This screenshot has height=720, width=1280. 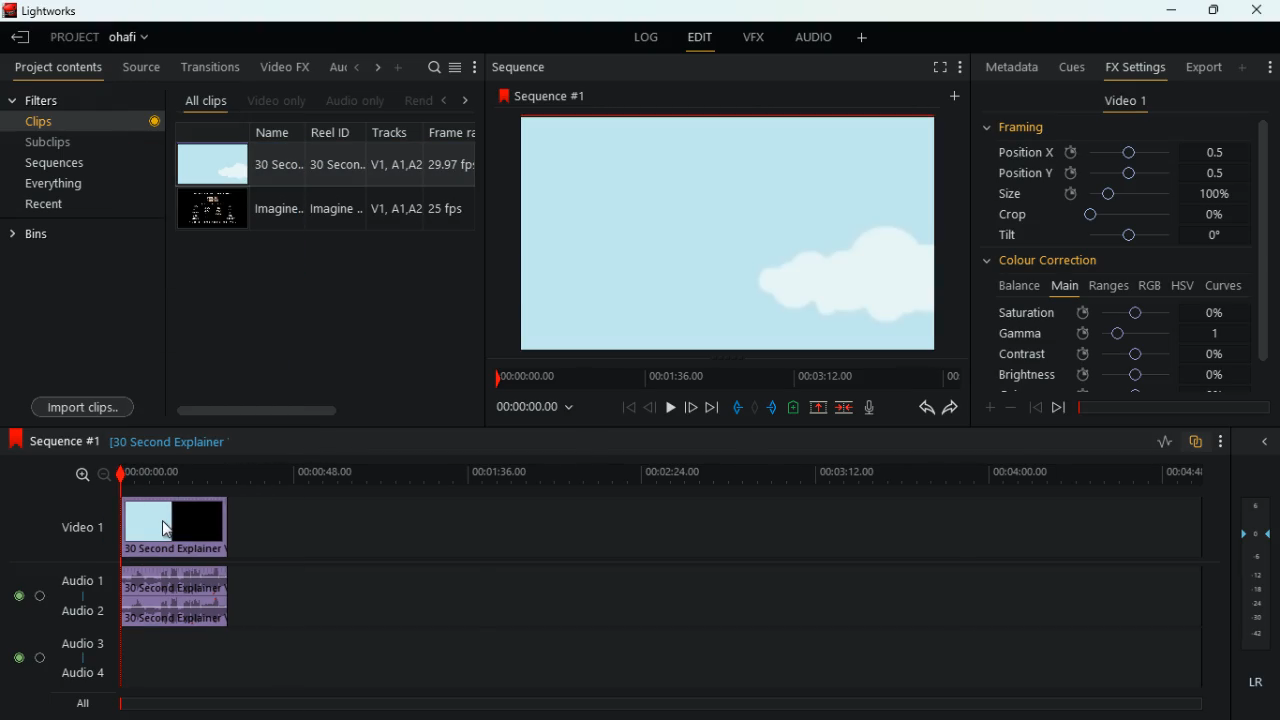 What do you see at coordinates (85, 121) in the screenshot?
I see `clips` at bounding box center [85, 121].